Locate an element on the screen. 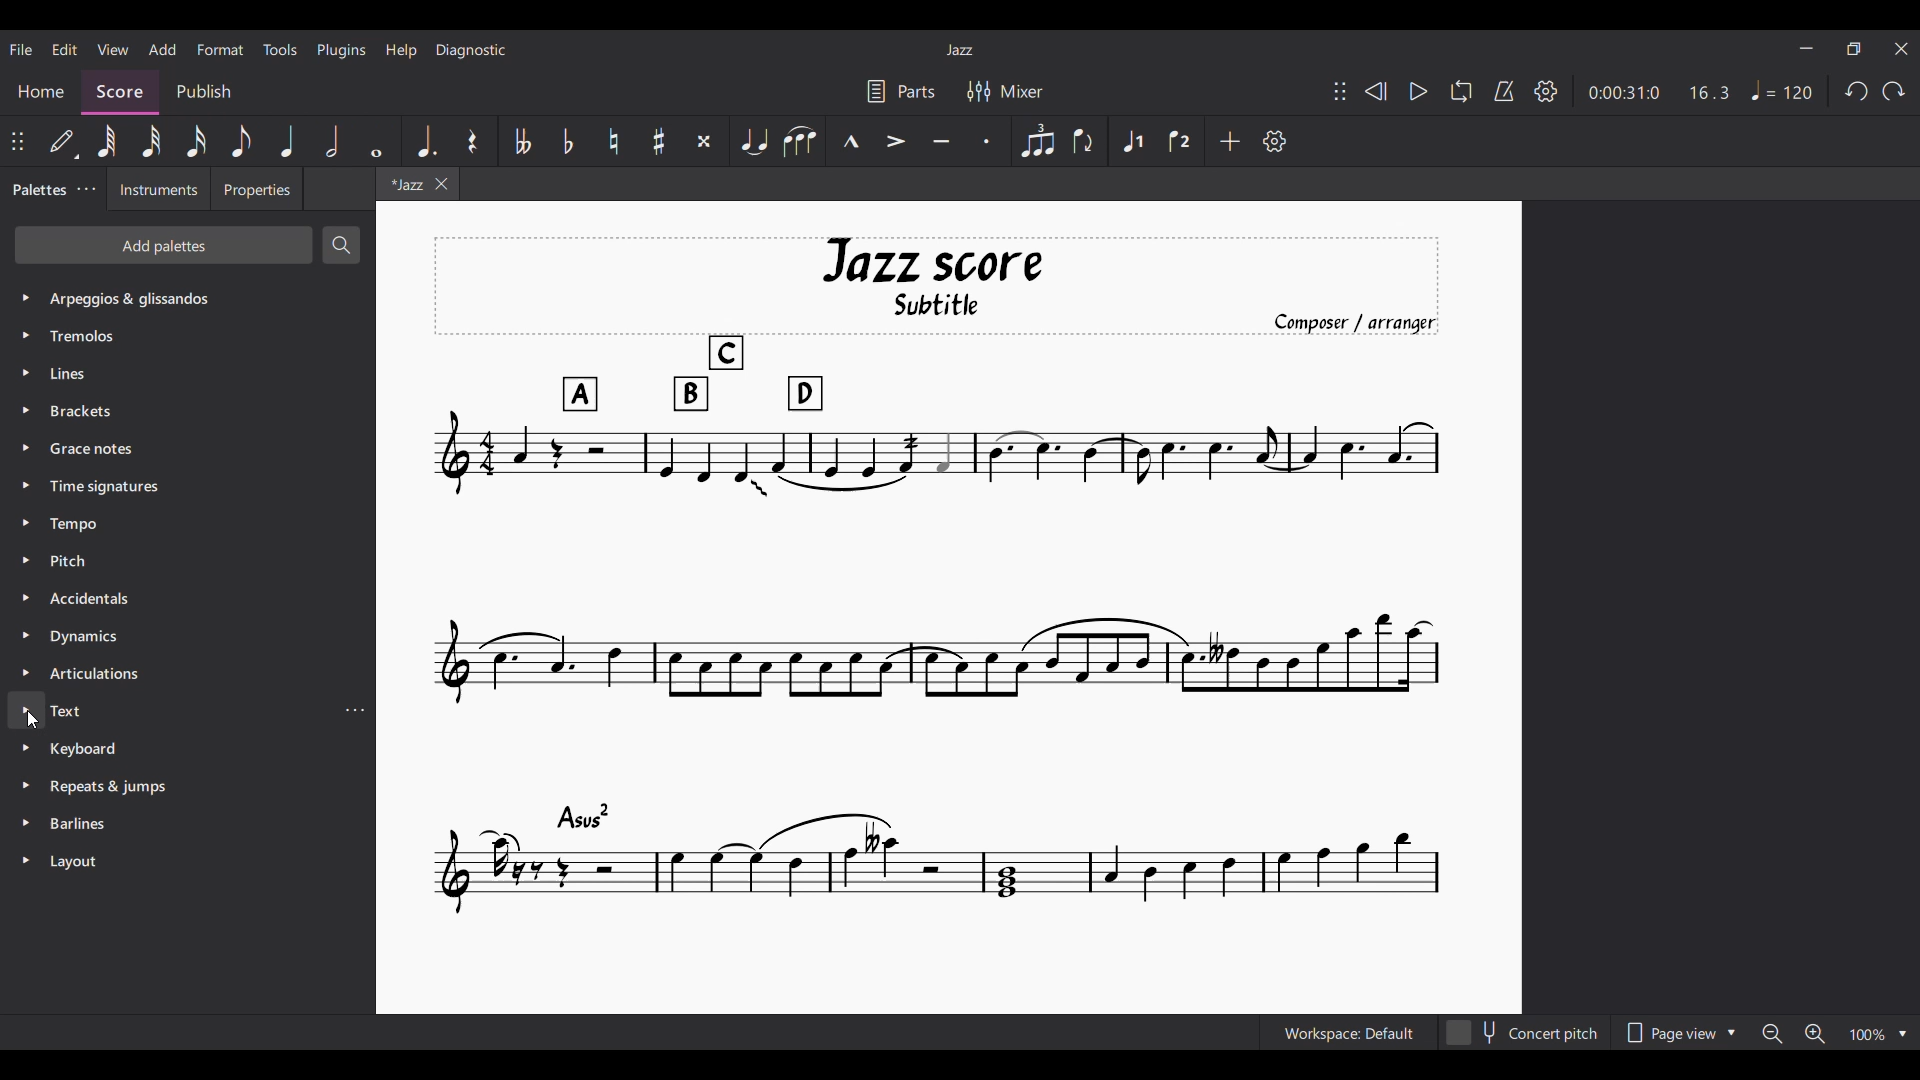  Tempo is located at coordinates (1782, 90).